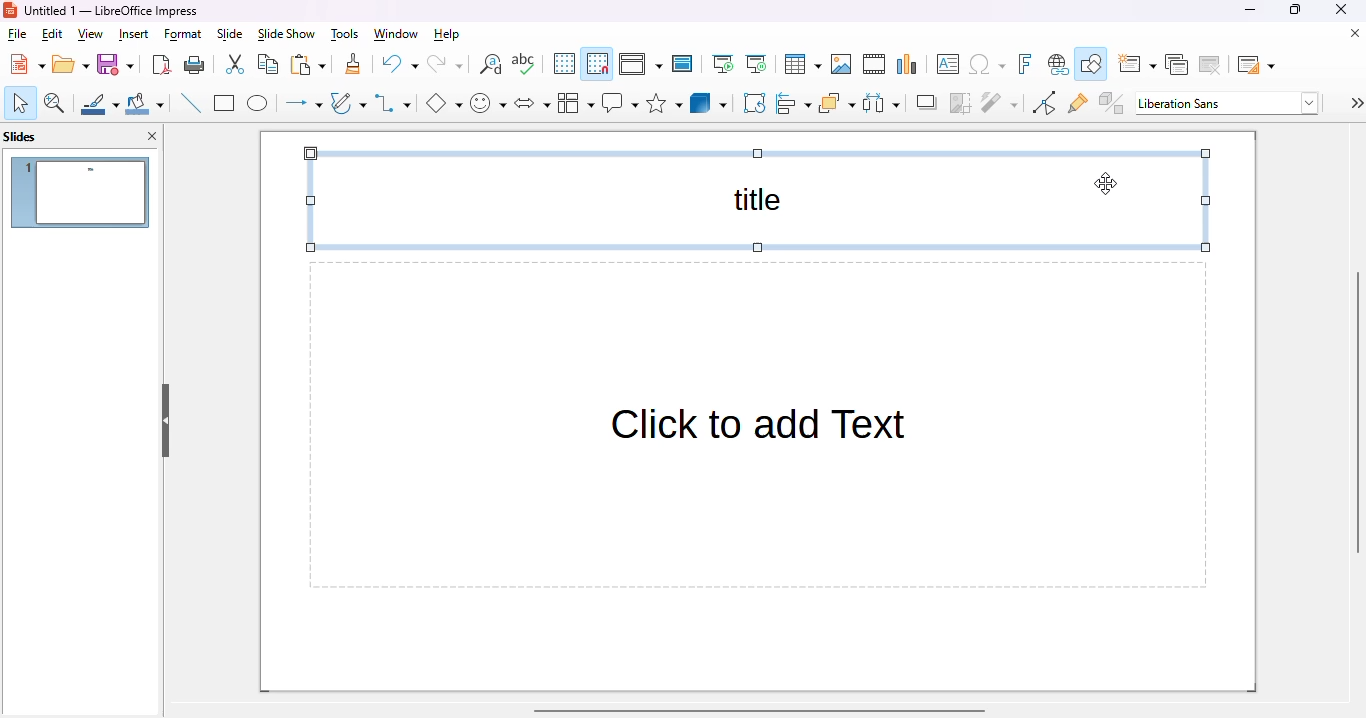  What do you see at coordinates (134, 35) in the screenshot?
I see `insert` at bounding box center [134, 35].